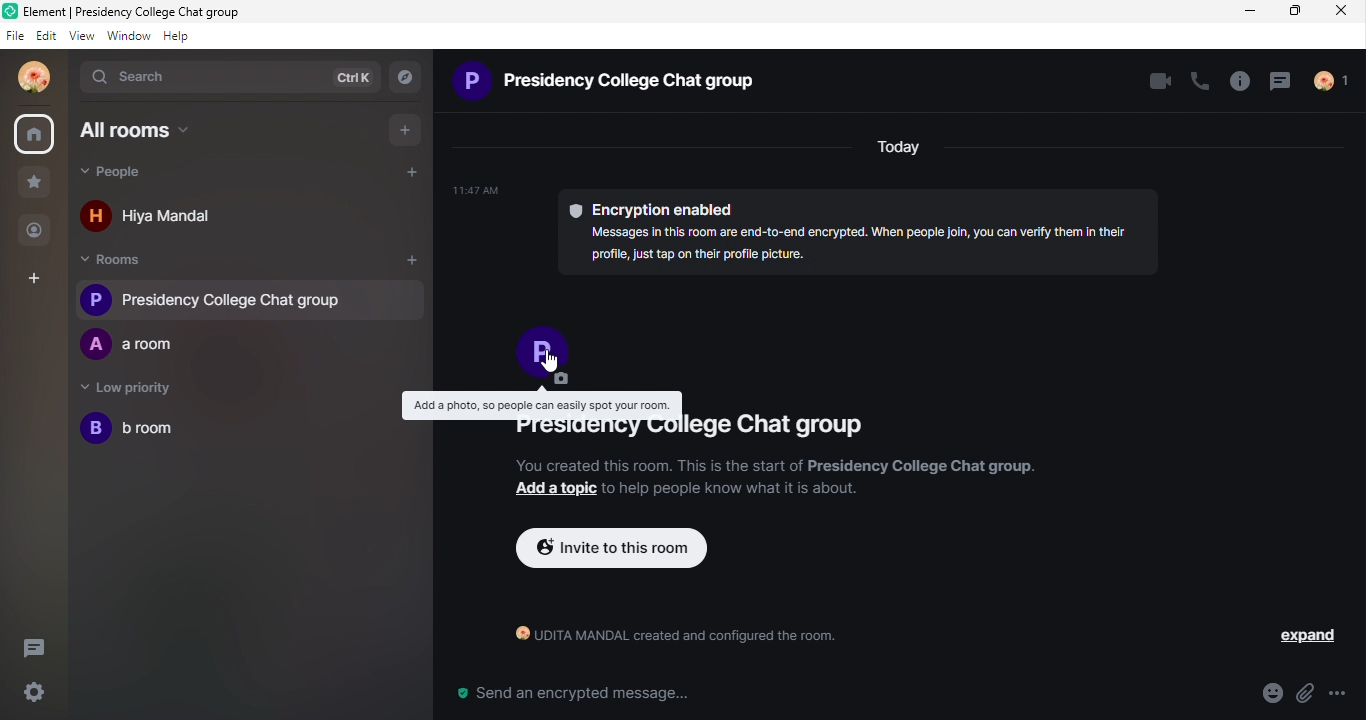 The height and width of the screenshot is (720, 1366). Describe the element at coordinates (610, 84) in the screenshot. I see `precidency college chat group` at that location.